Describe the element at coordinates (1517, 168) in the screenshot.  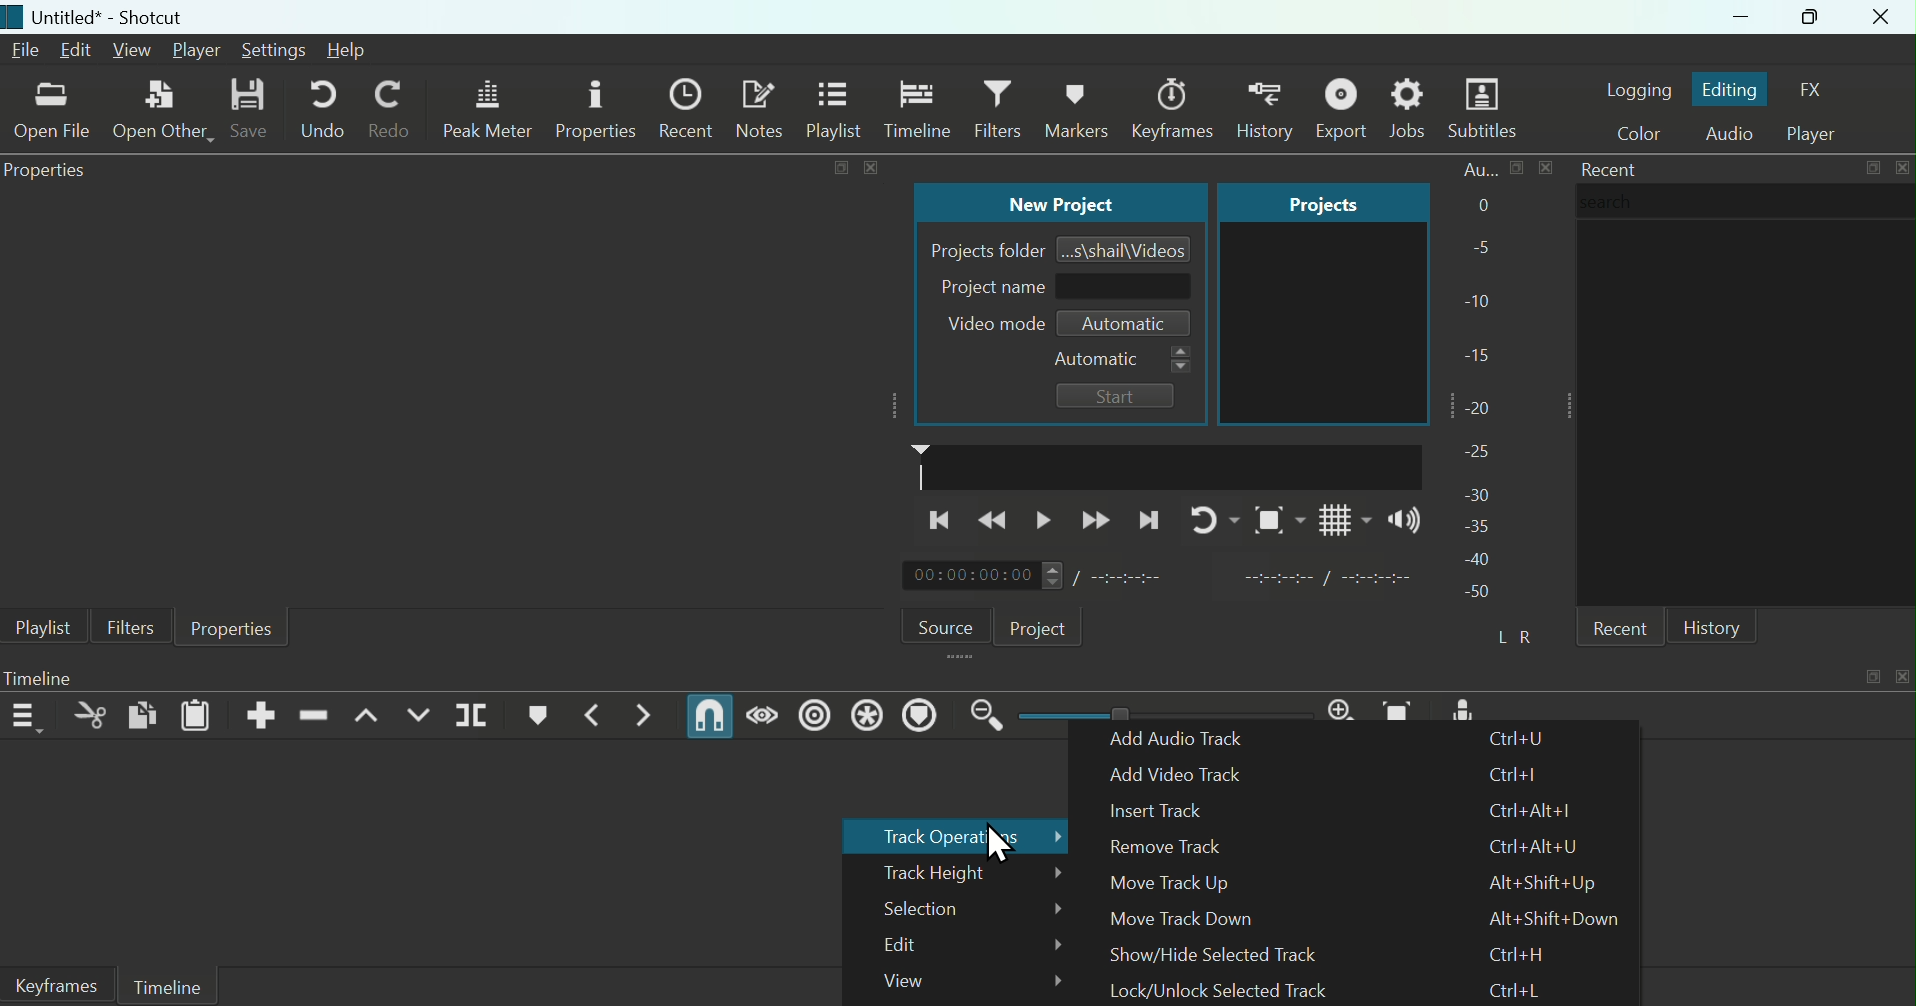
I see `make bigger` at that location.